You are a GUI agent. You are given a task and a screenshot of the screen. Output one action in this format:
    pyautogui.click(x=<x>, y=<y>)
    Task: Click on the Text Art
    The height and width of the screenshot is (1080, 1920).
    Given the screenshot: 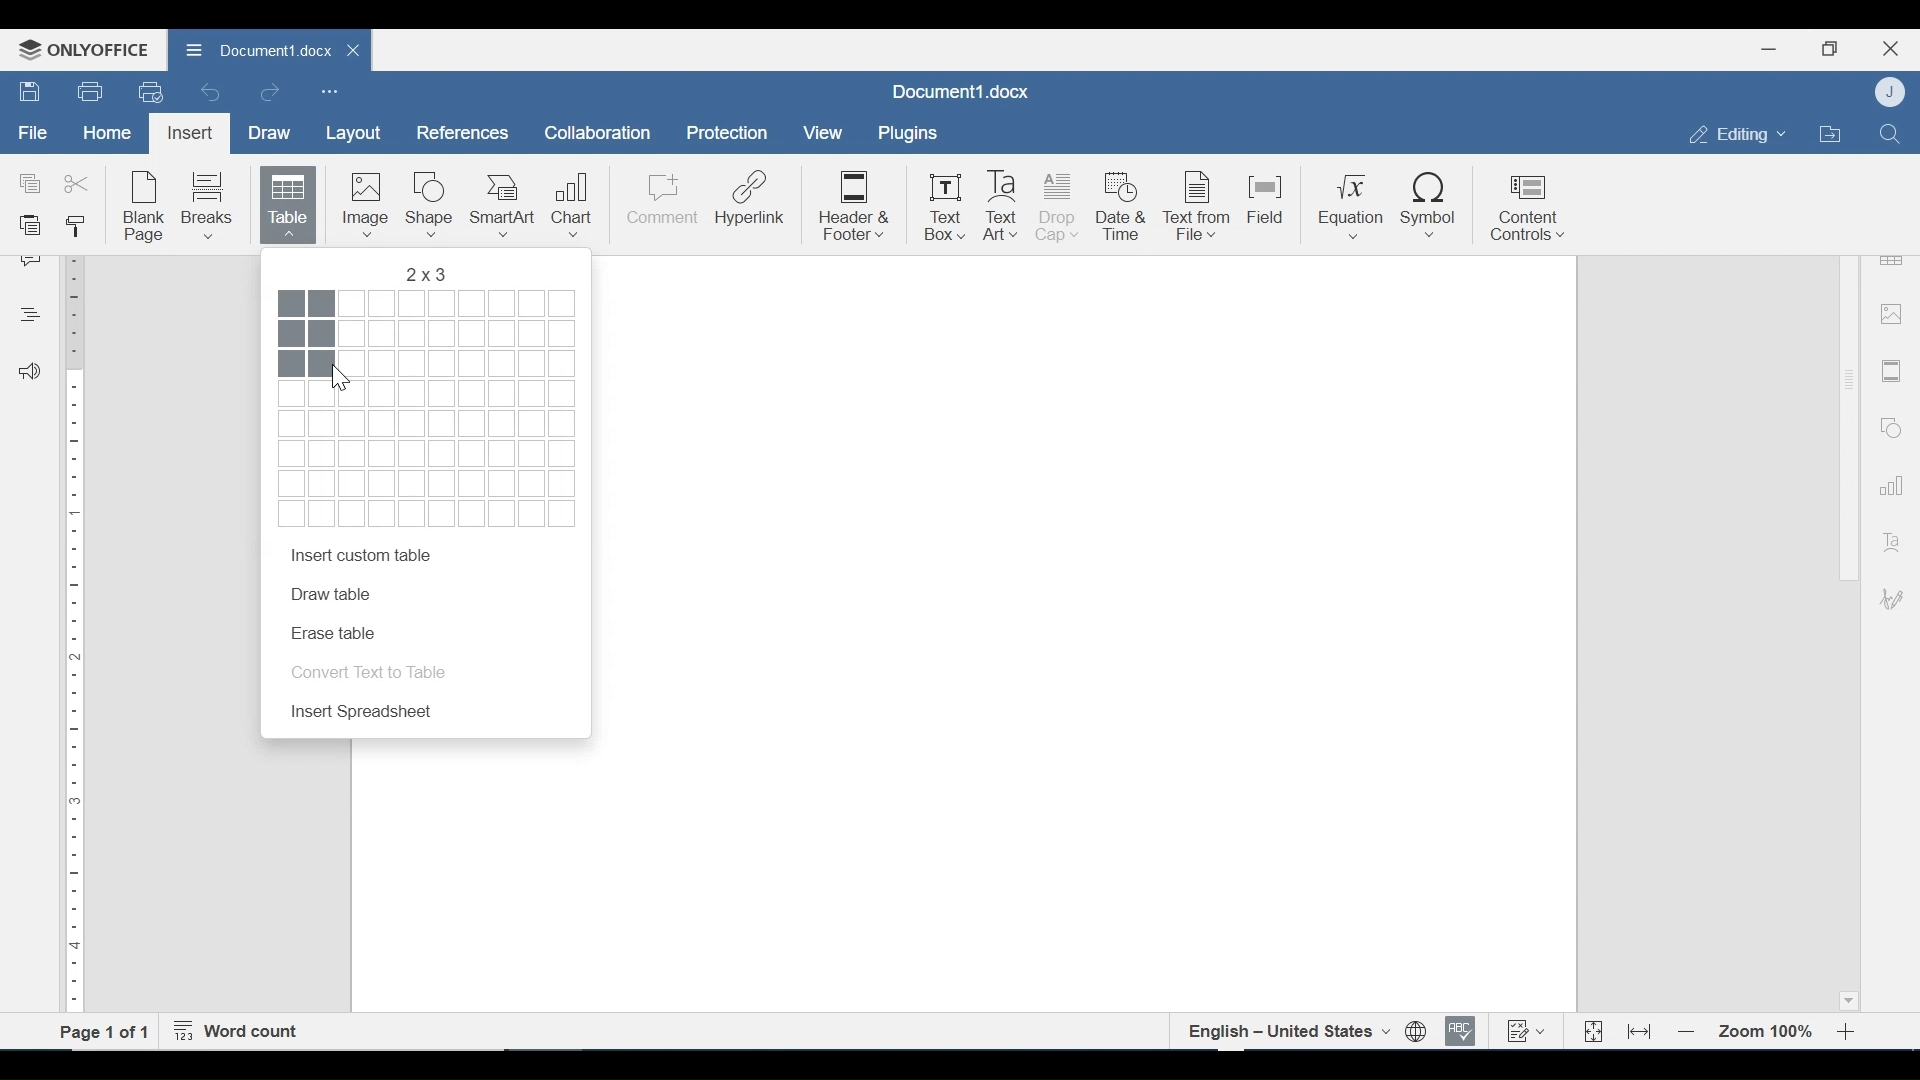 What is the action you would take?
    pyautogui.click(x=1889, y=538)
    